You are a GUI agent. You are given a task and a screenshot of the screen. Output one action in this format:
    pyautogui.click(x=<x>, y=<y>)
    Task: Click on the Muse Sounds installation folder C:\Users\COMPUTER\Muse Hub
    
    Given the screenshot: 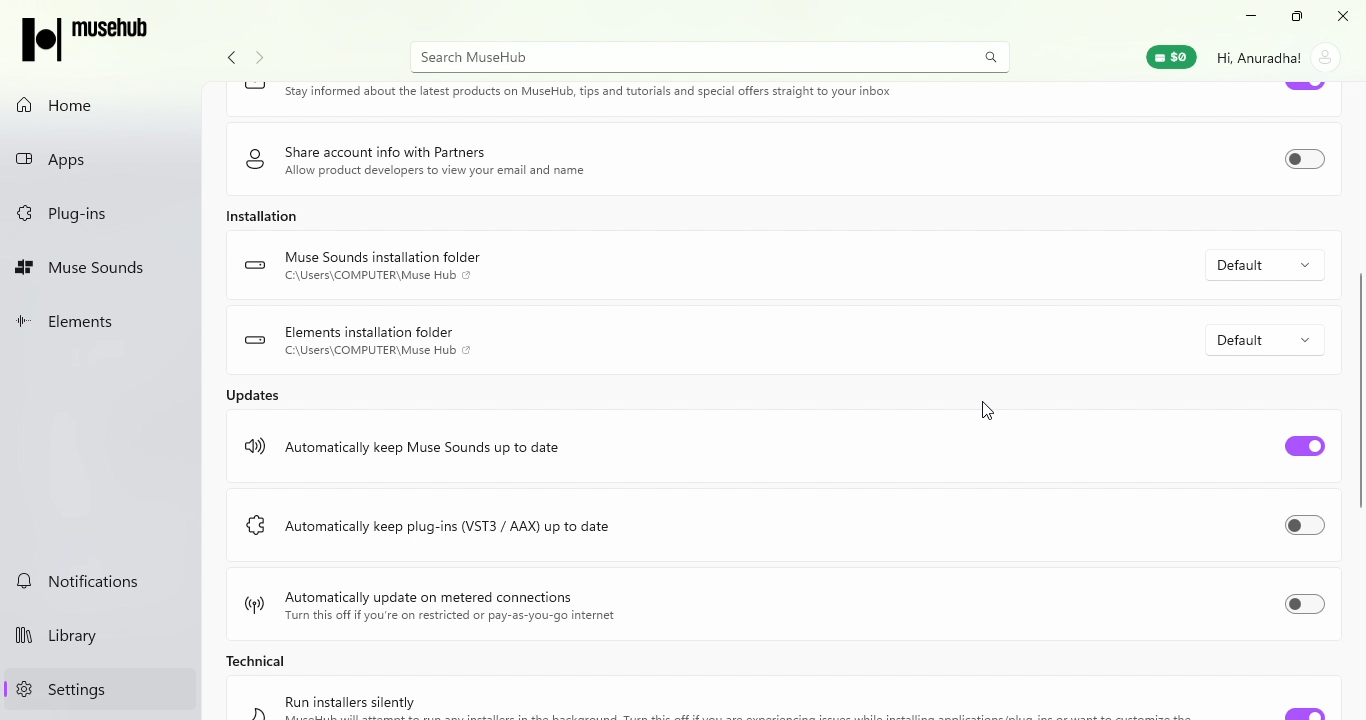 What is the action you would take?
    pyautogui.click(x=390, y=267)
    